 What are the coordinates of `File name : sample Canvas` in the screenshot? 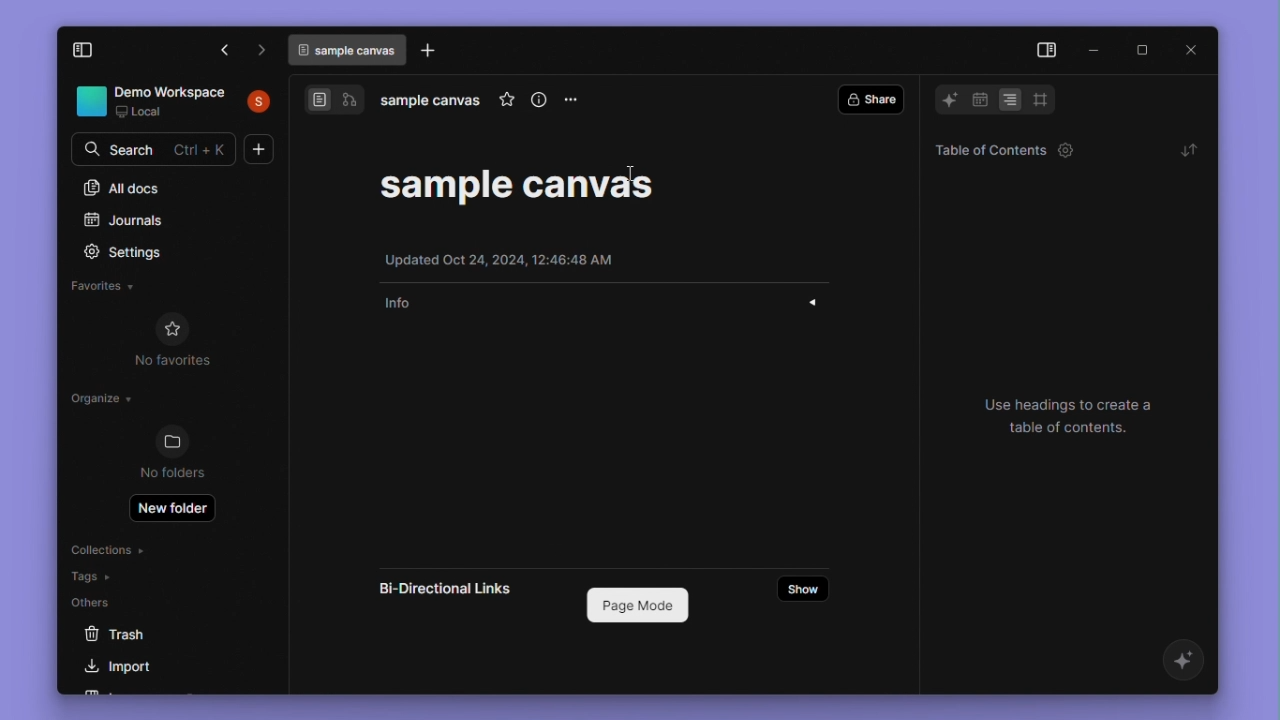 It's located at (519, 184).